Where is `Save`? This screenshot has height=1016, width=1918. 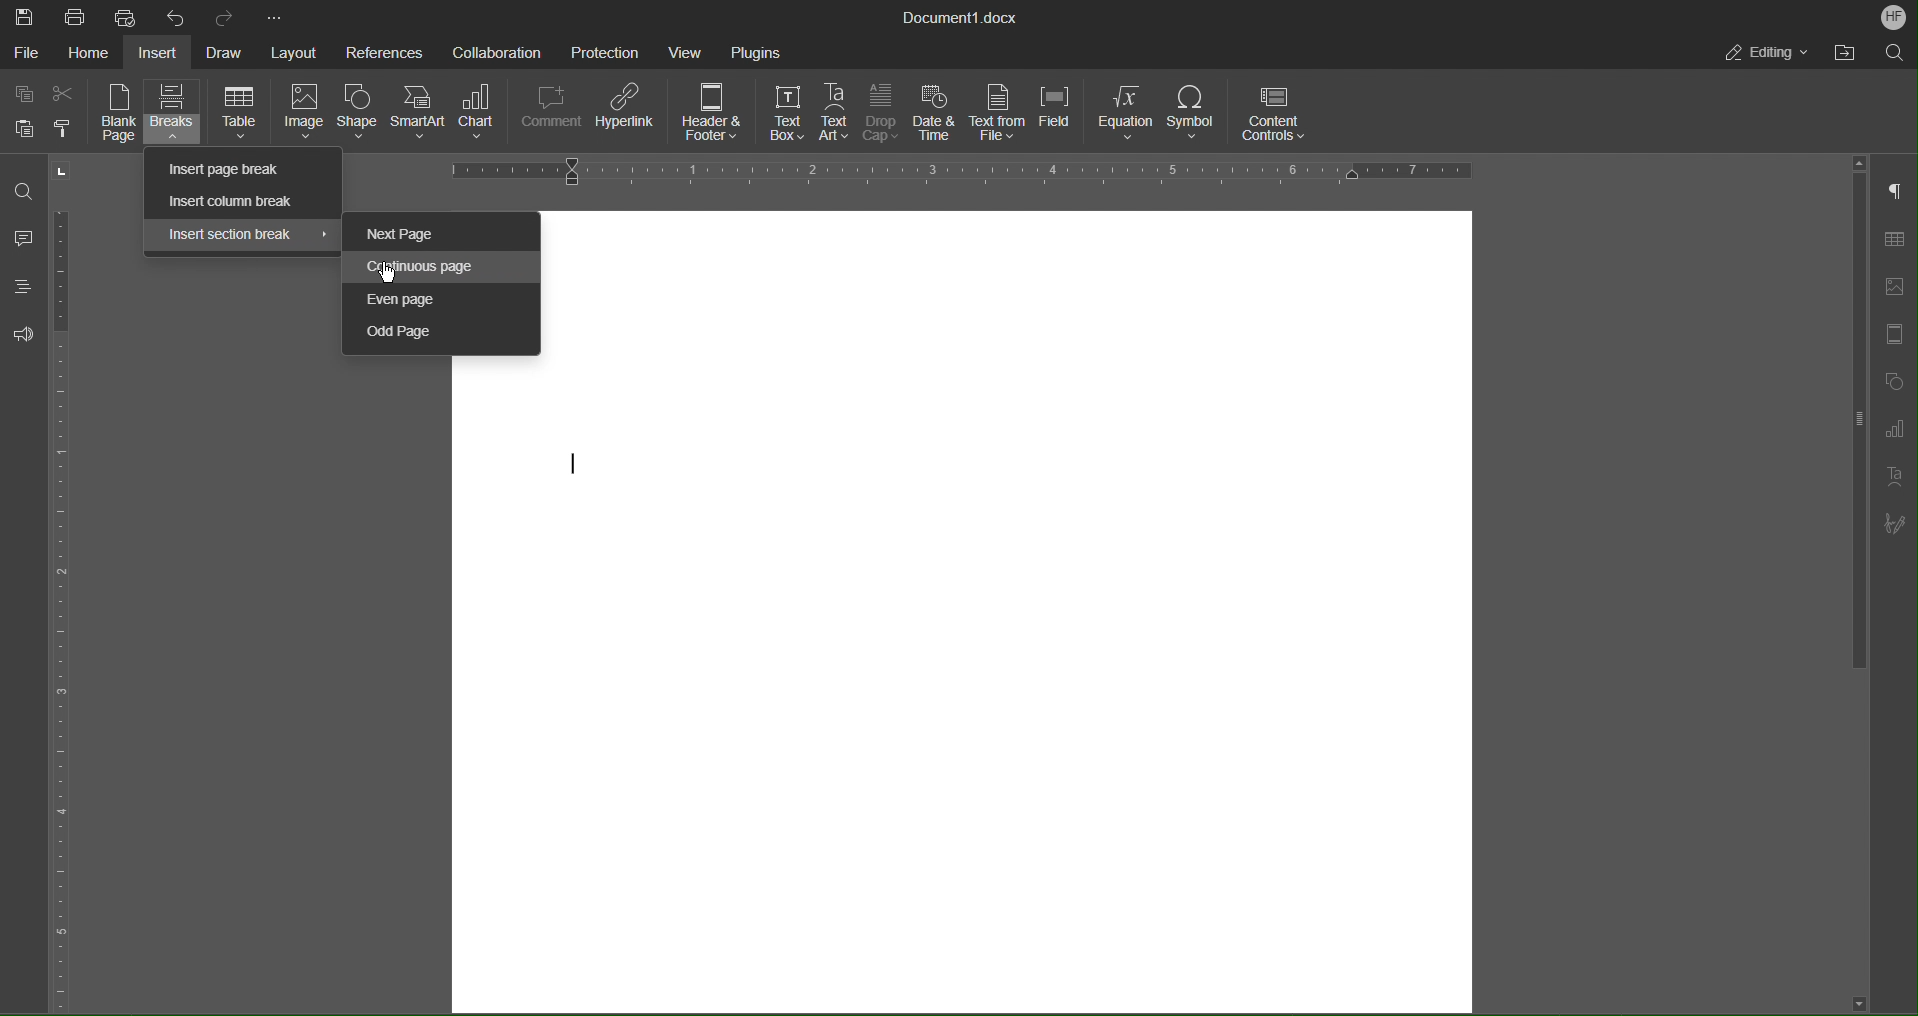
Save is located at coordinates (23, 15).